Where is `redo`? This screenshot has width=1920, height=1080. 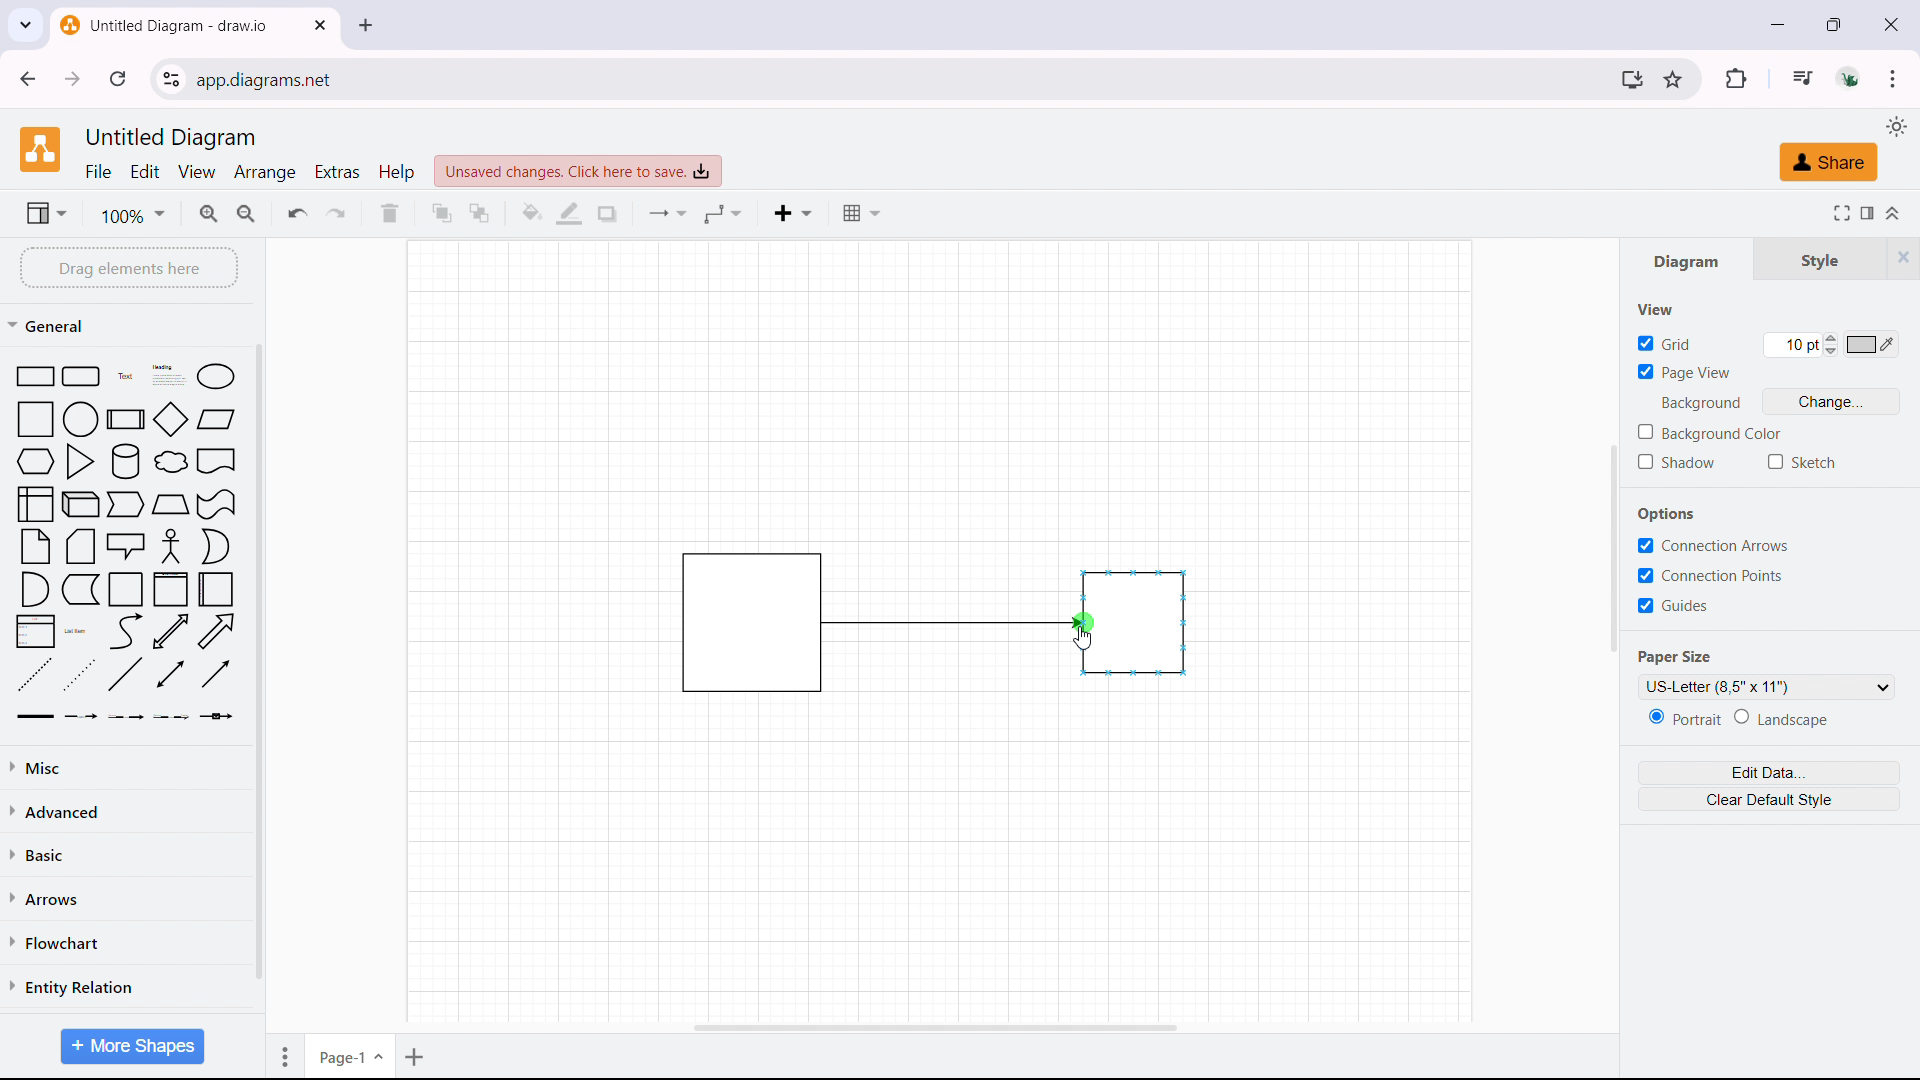 redo is located at coordinates (336, 212).